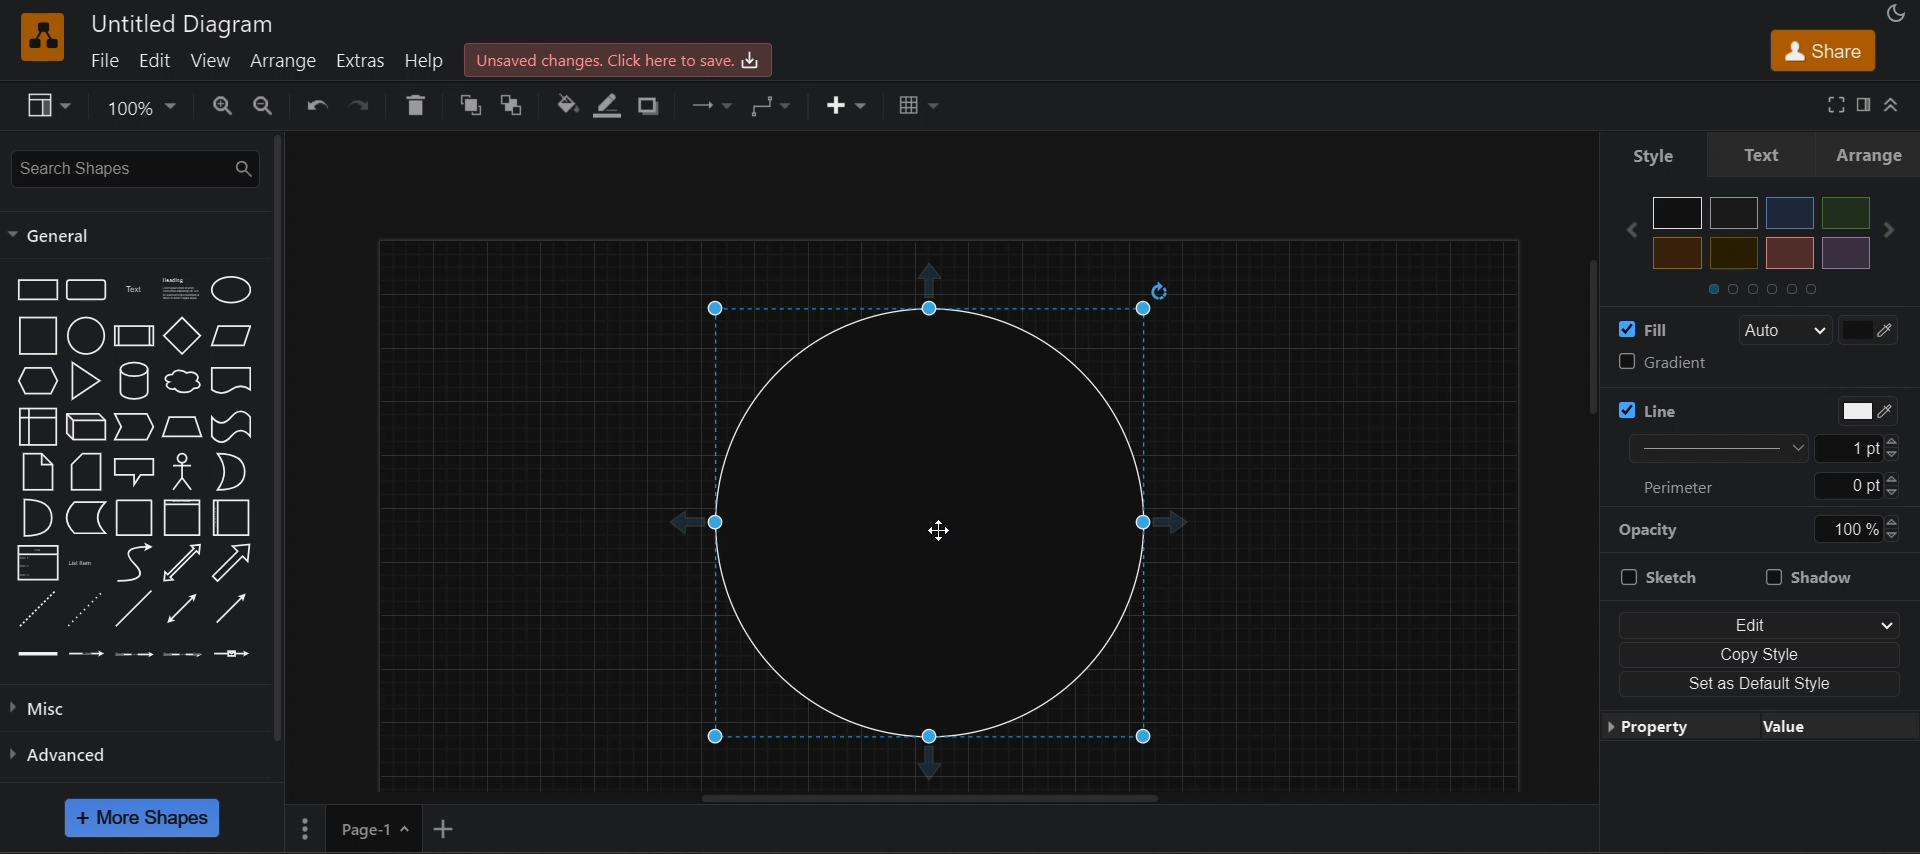  I want to click on sketch, so click(1671, 579).